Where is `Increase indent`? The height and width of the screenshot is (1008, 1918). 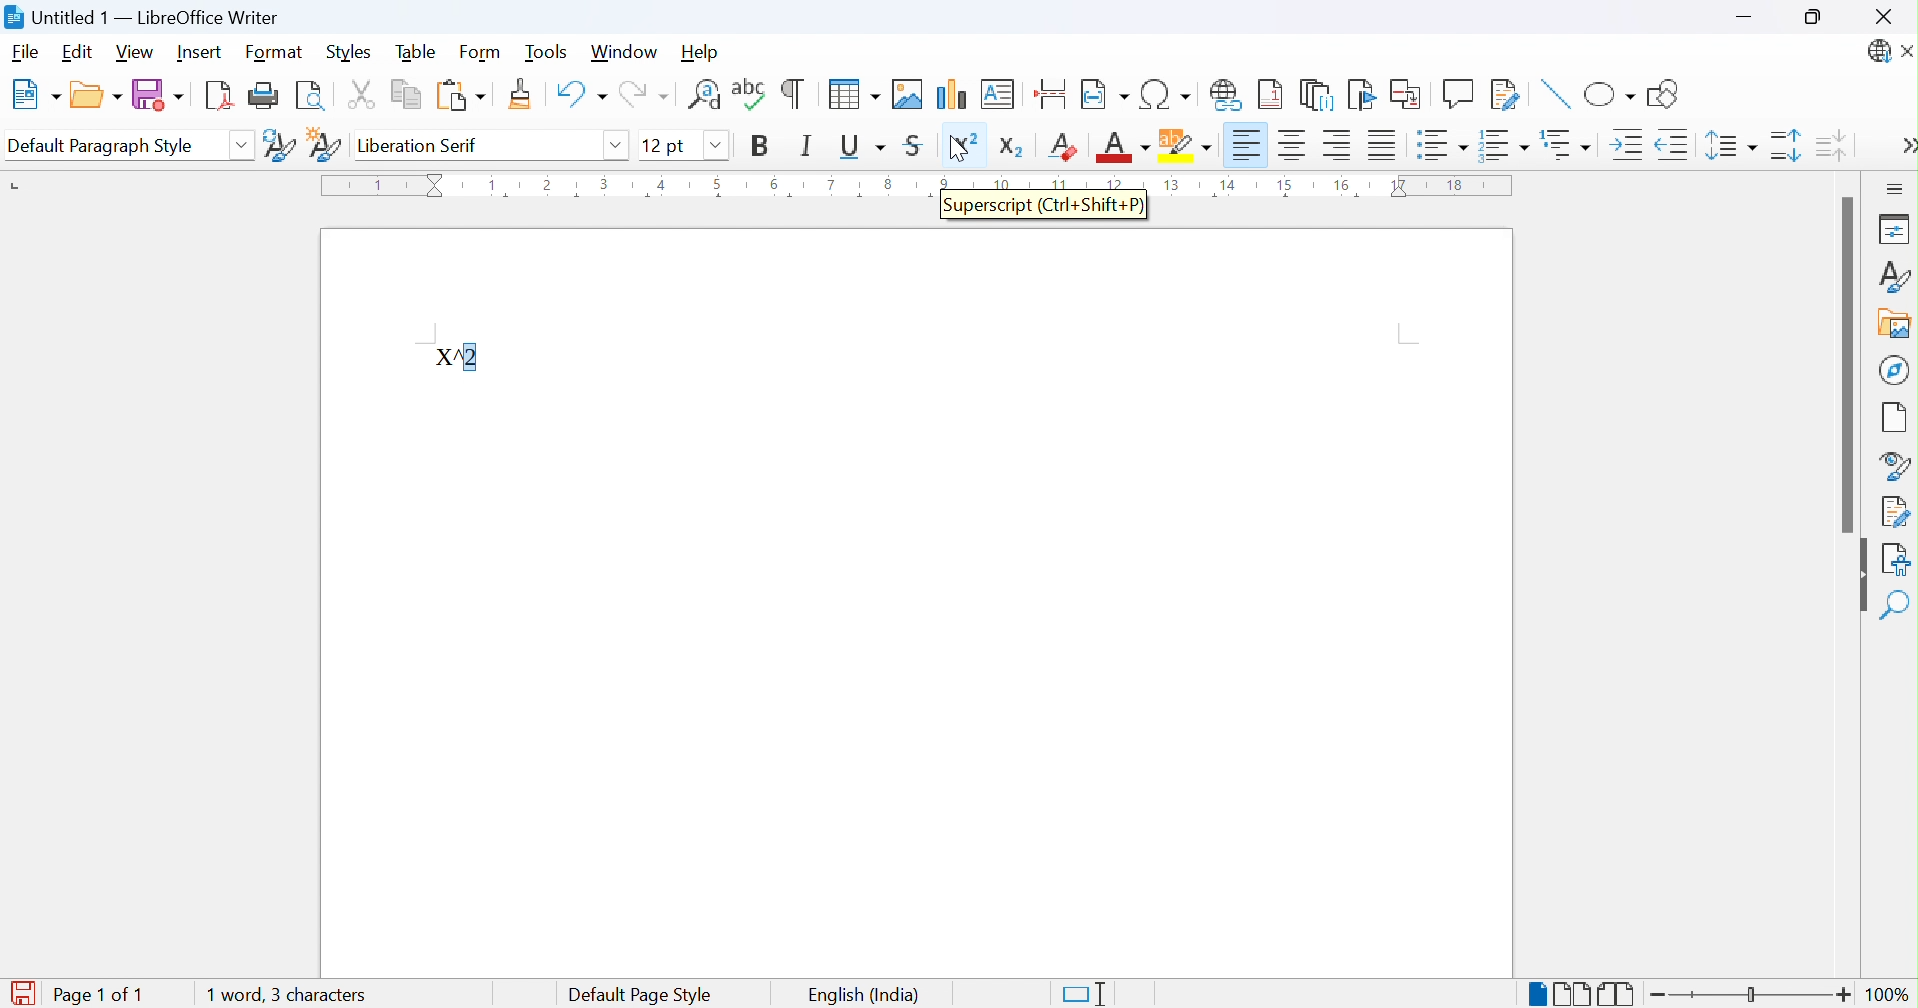
Increase indent is located at coordinates (1627, 146).